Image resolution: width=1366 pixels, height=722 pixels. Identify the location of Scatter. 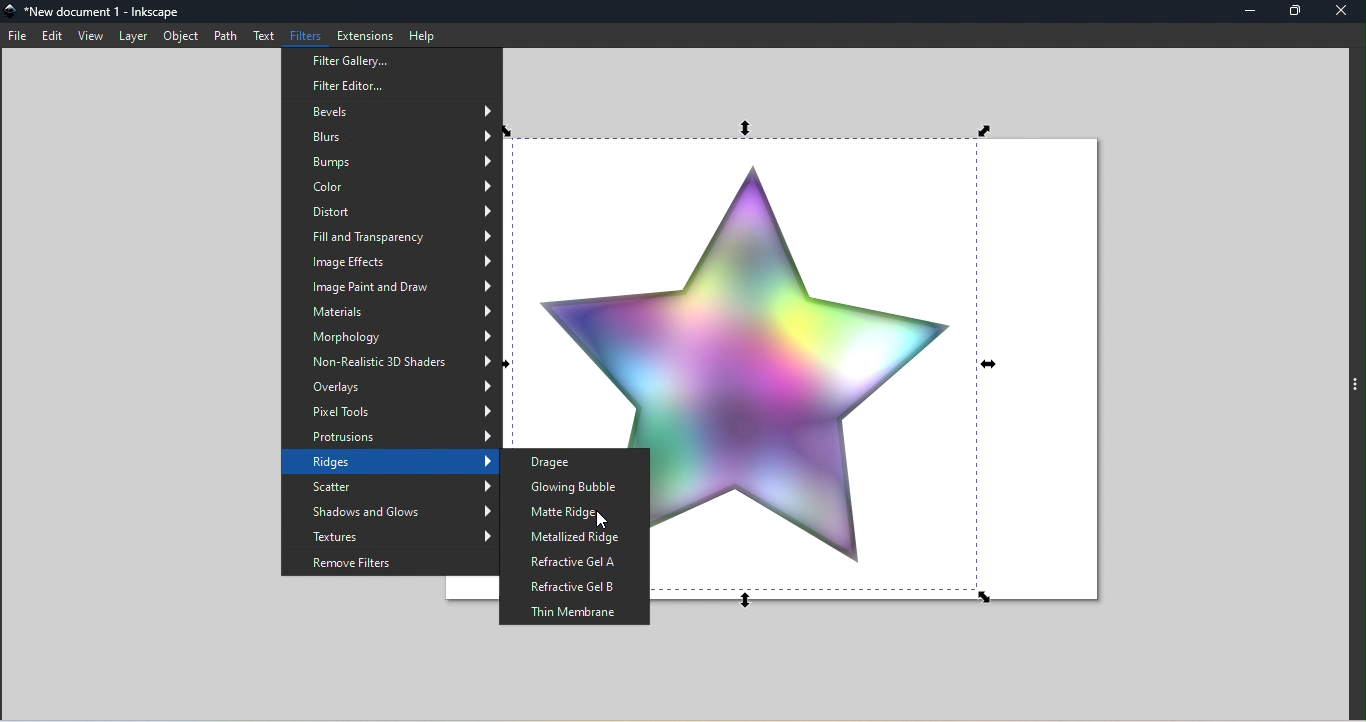
(391, 488).